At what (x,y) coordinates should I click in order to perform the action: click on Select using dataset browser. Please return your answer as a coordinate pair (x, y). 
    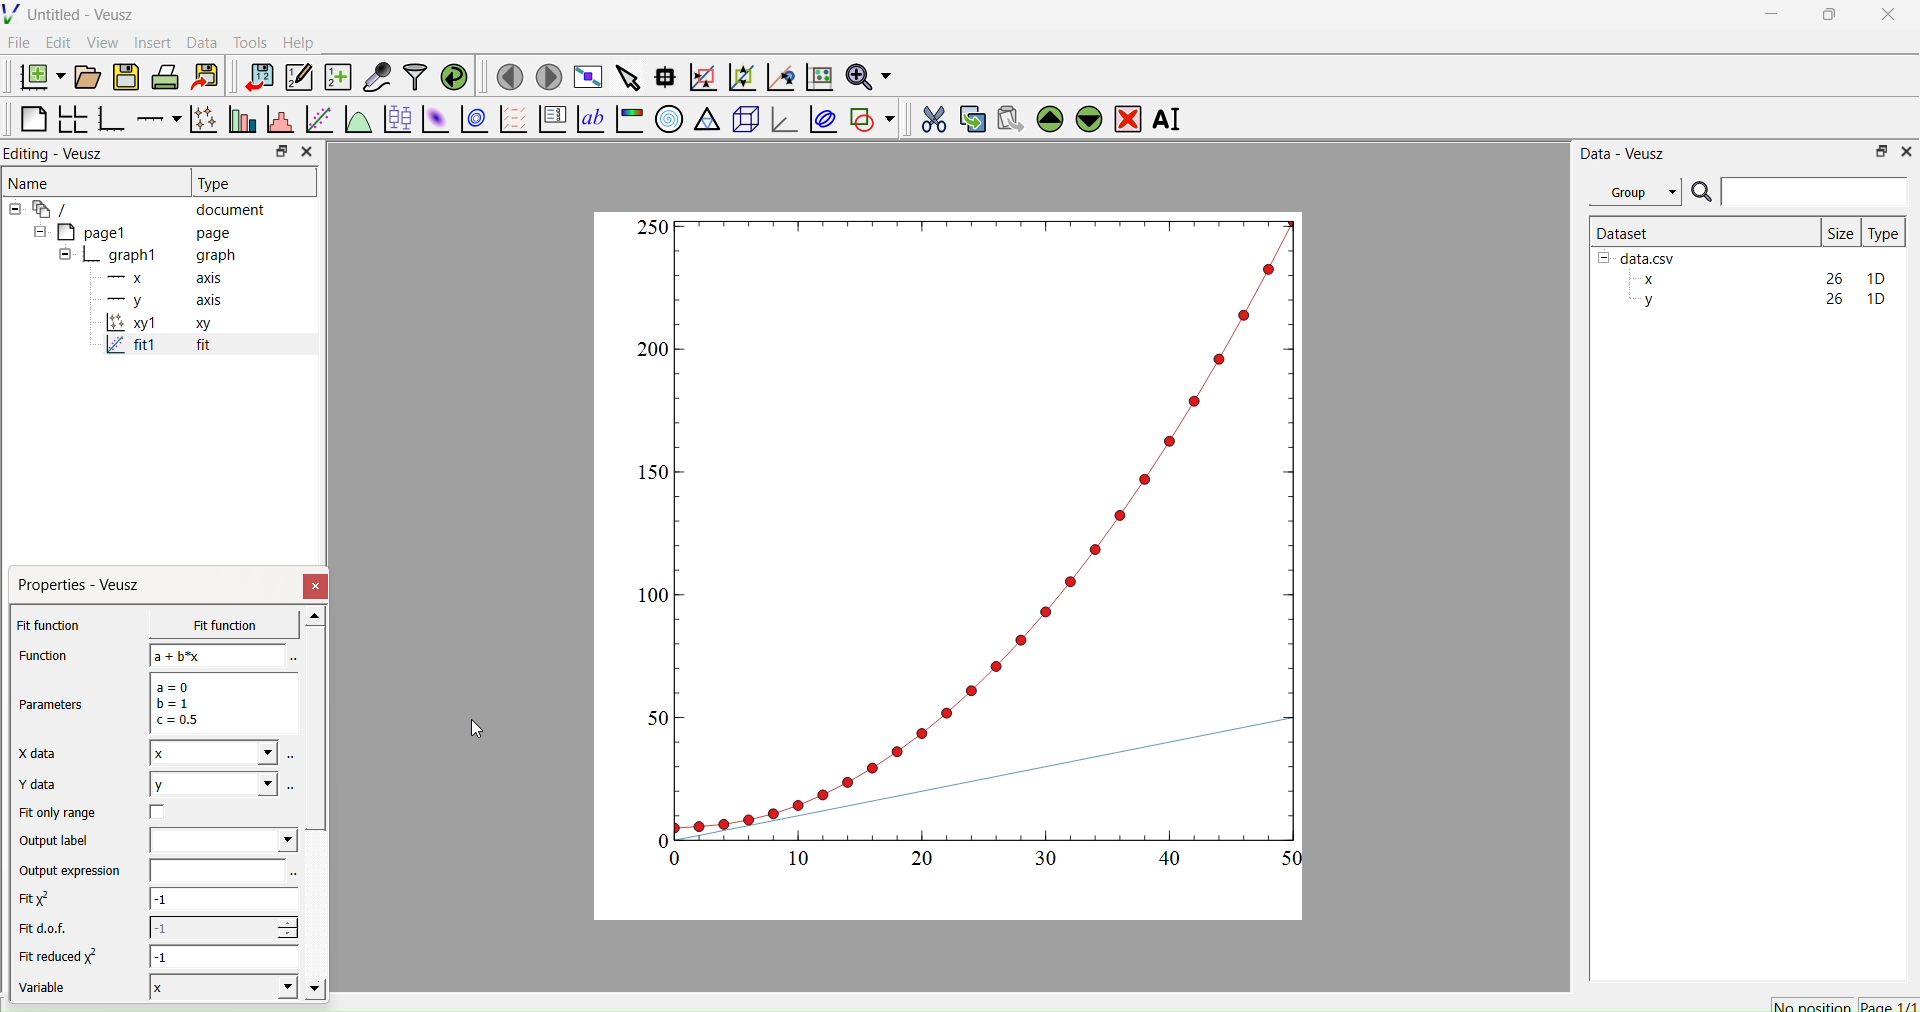
    Looking at the image, I should click on (295, 875).